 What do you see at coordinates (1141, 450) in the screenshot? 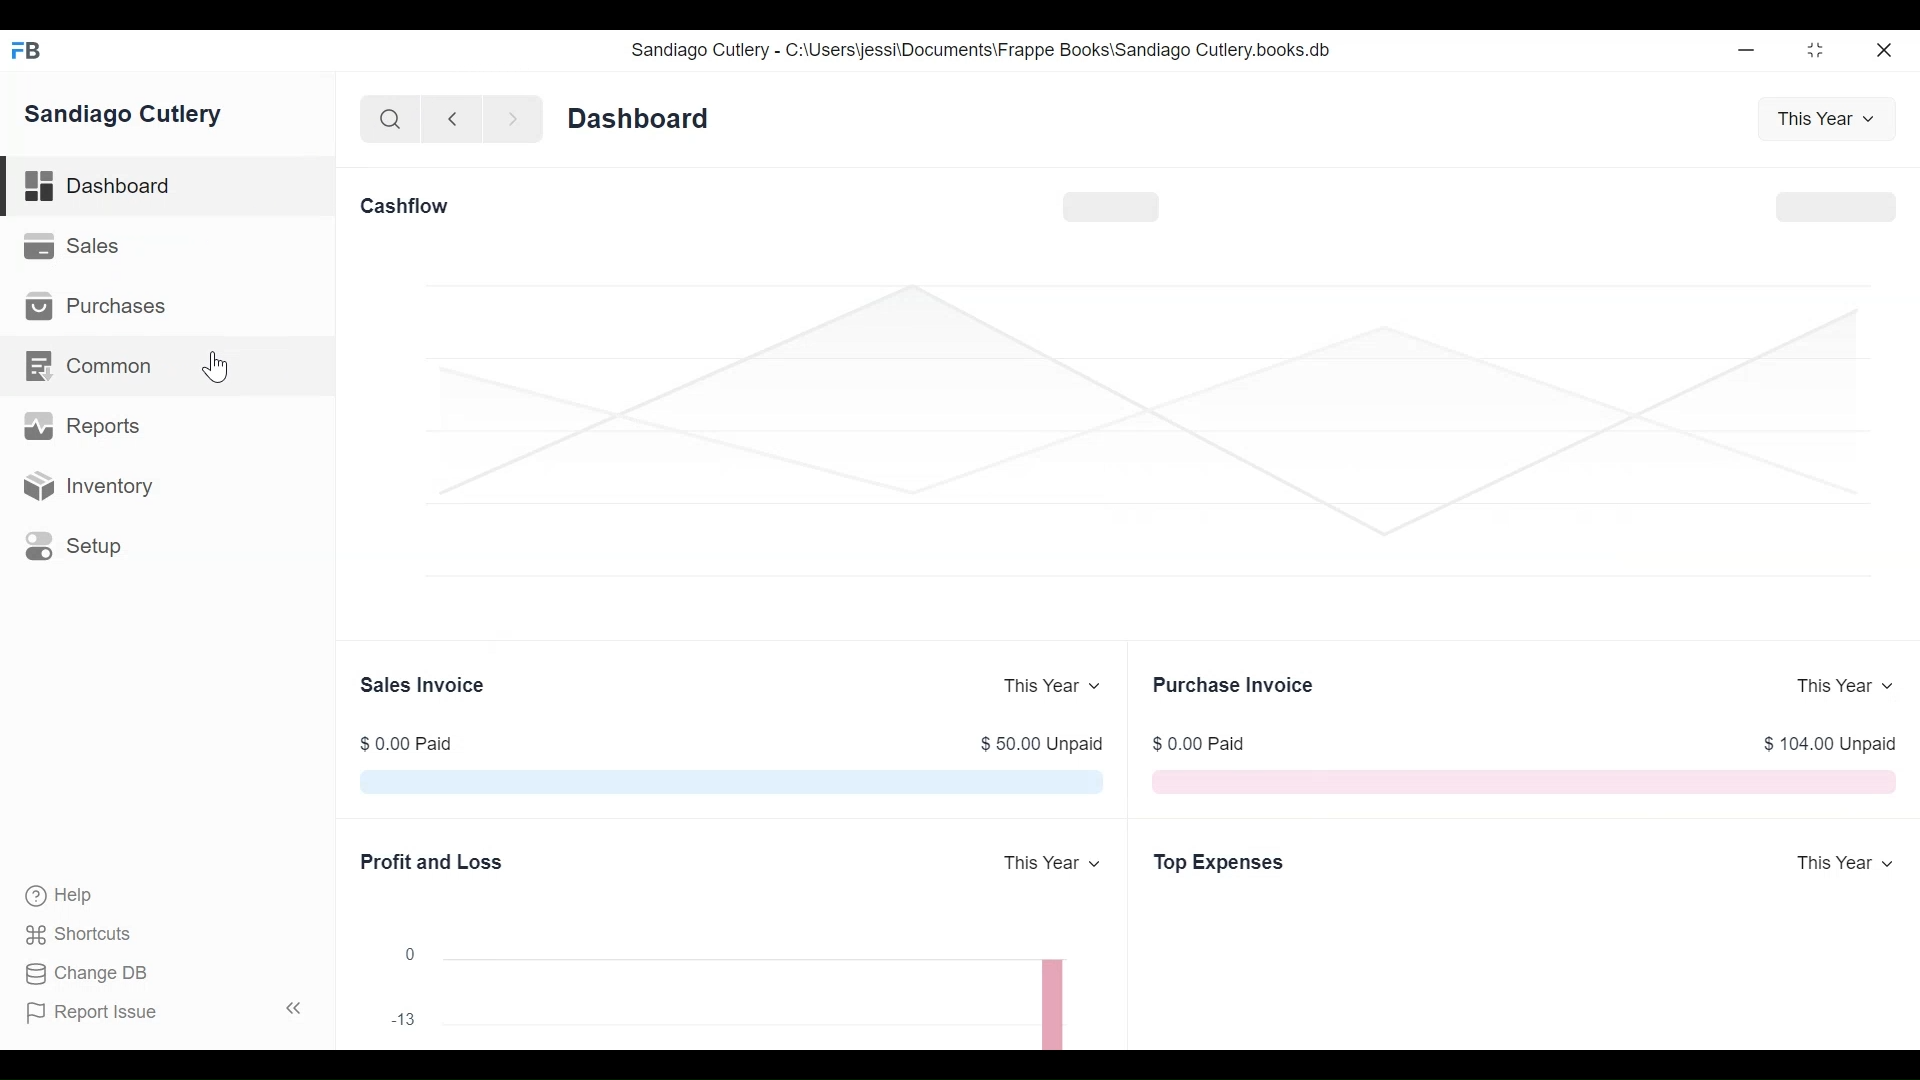
I see `The Cashflow chart shows the total amount of money being transferred into and out of Sandiago Cultery company over a year` at bounding box center [1141, 450].